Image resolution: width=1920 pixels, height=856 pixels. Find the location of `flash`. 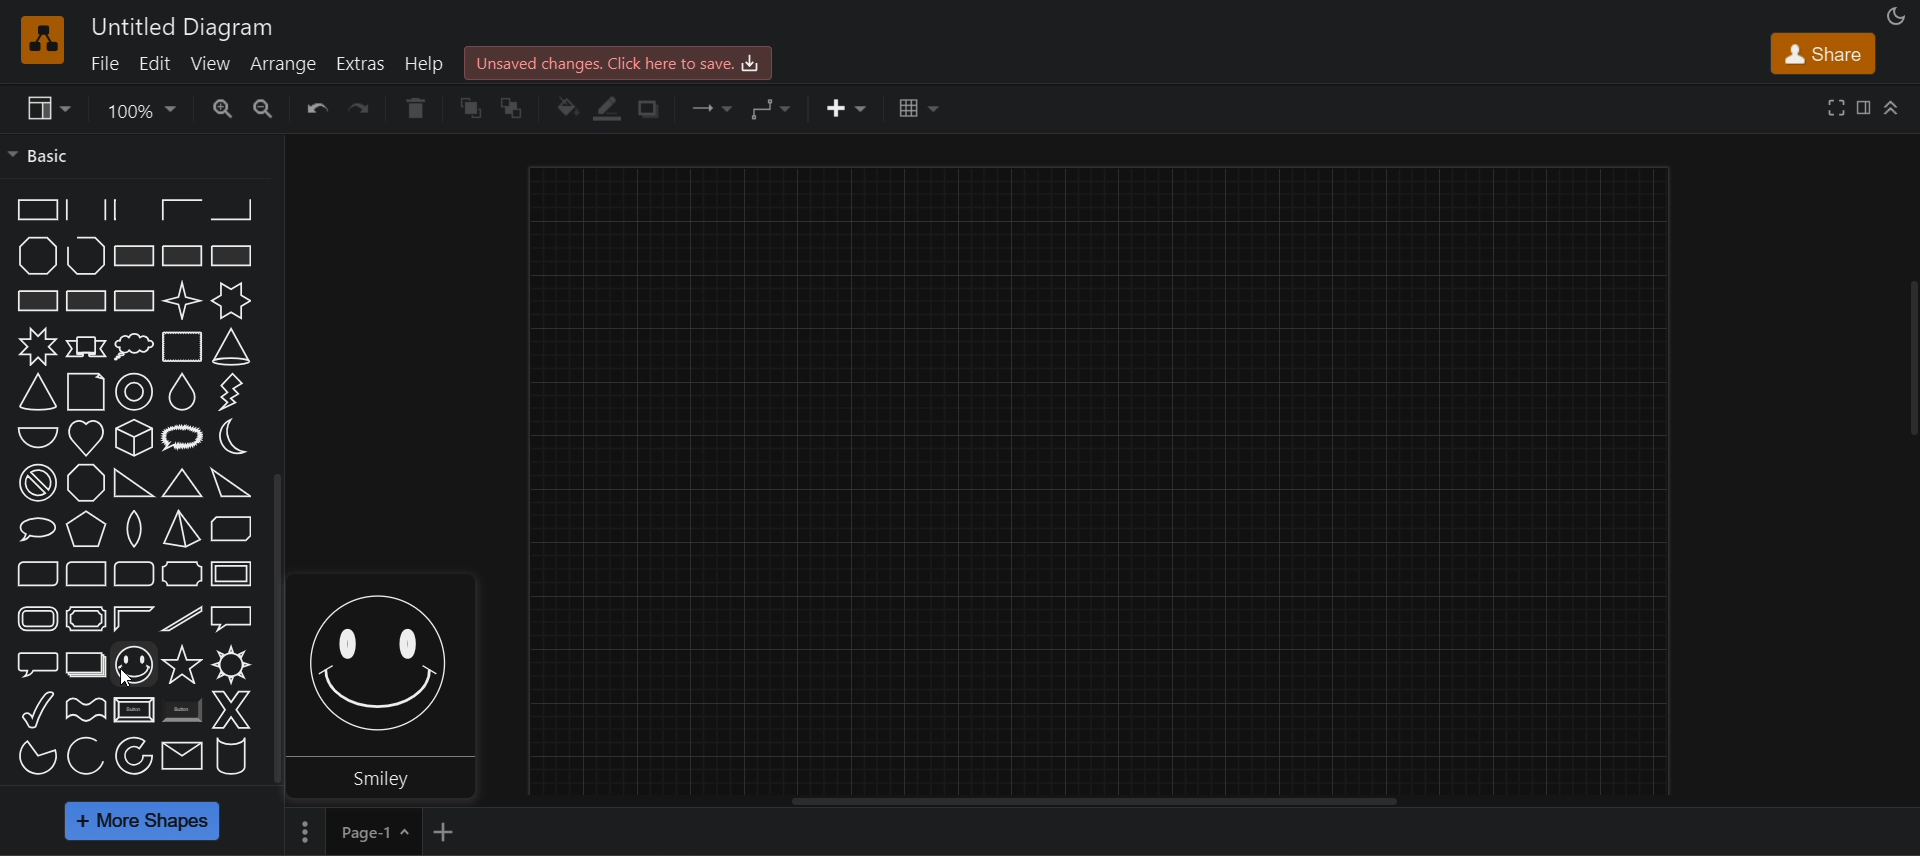

flash is located at coordinates (229, 394).